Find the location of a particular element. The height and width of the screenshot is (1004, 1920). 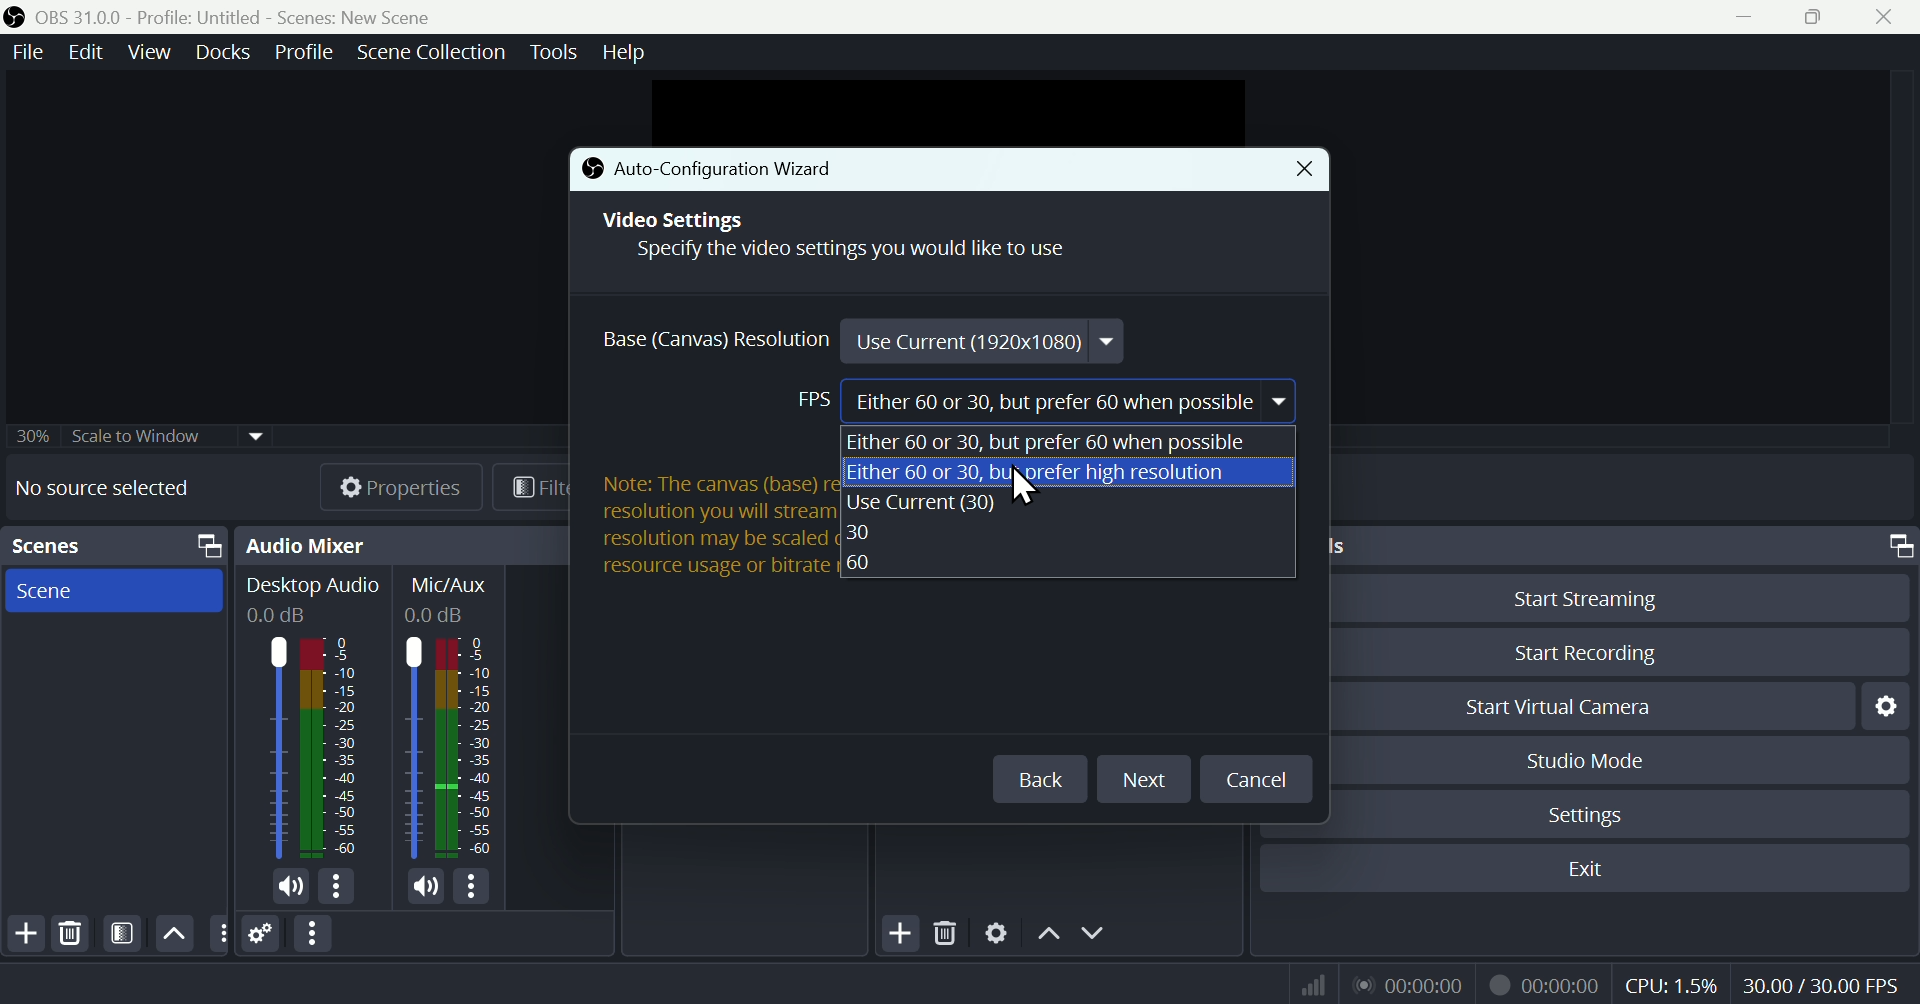

Filters is located at coordinates (120, 934).